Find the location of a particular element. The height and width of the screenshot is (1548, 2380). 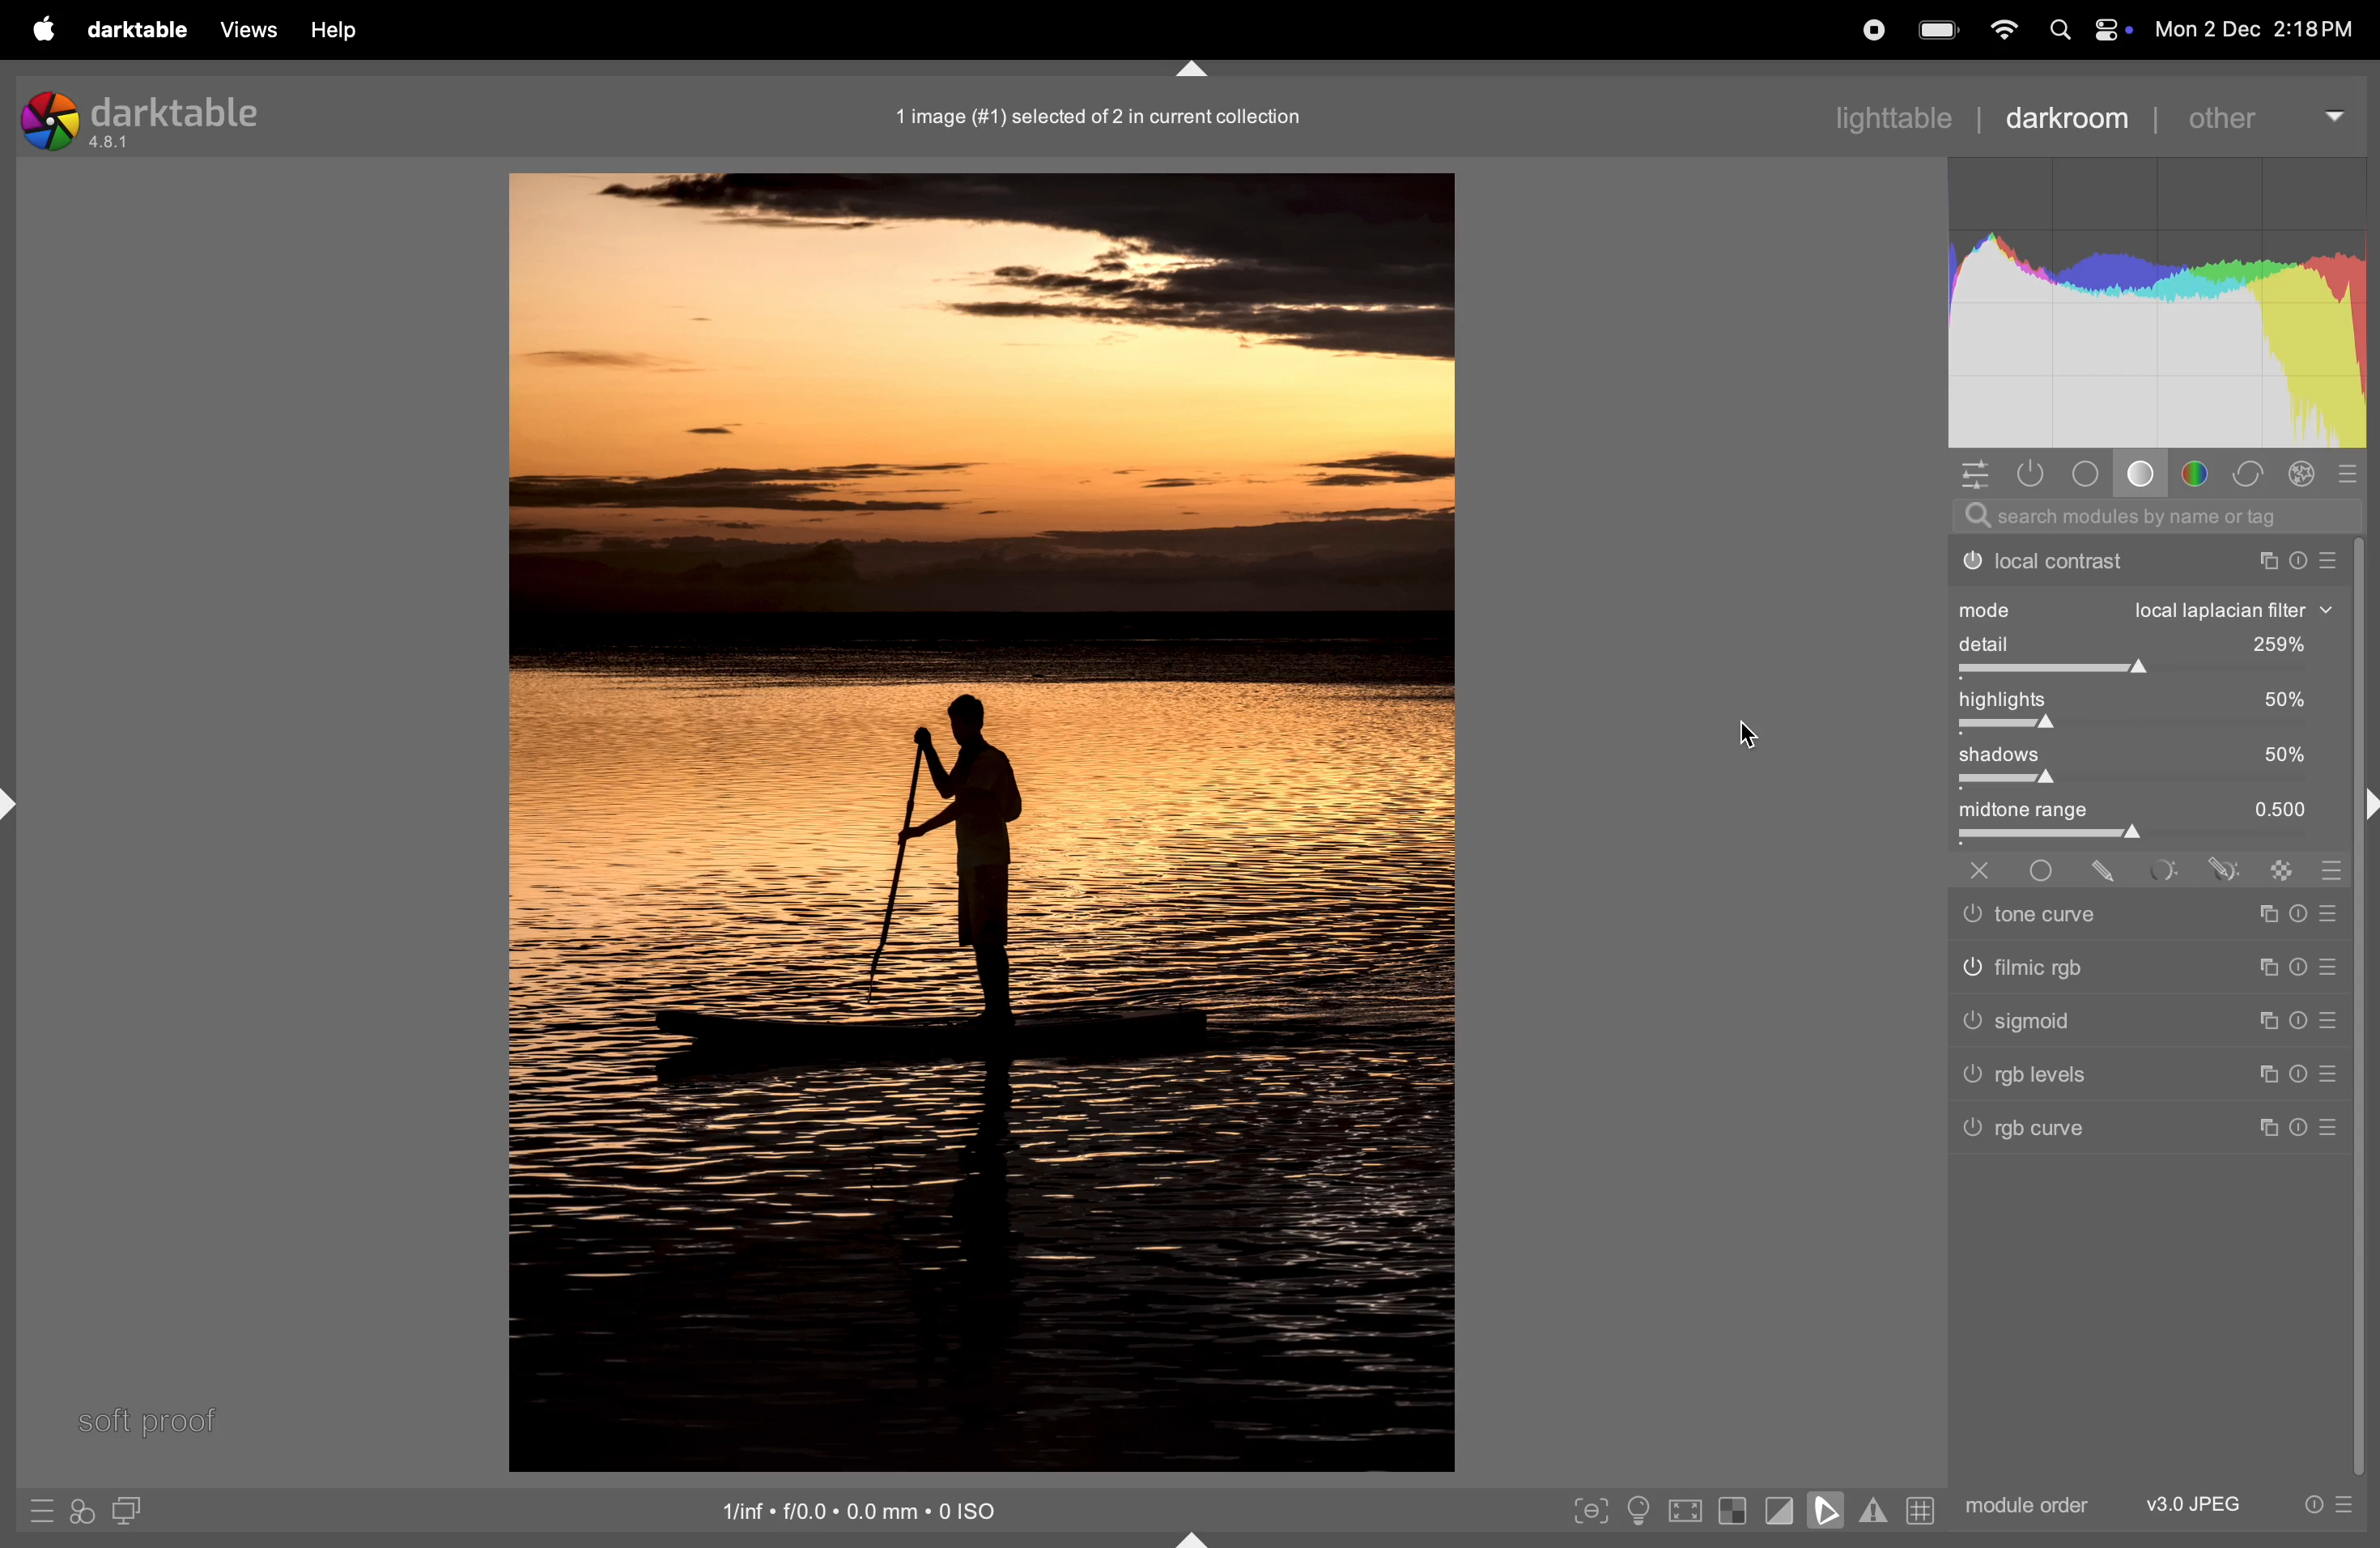

Darktable is located at coordinates (151, 118).